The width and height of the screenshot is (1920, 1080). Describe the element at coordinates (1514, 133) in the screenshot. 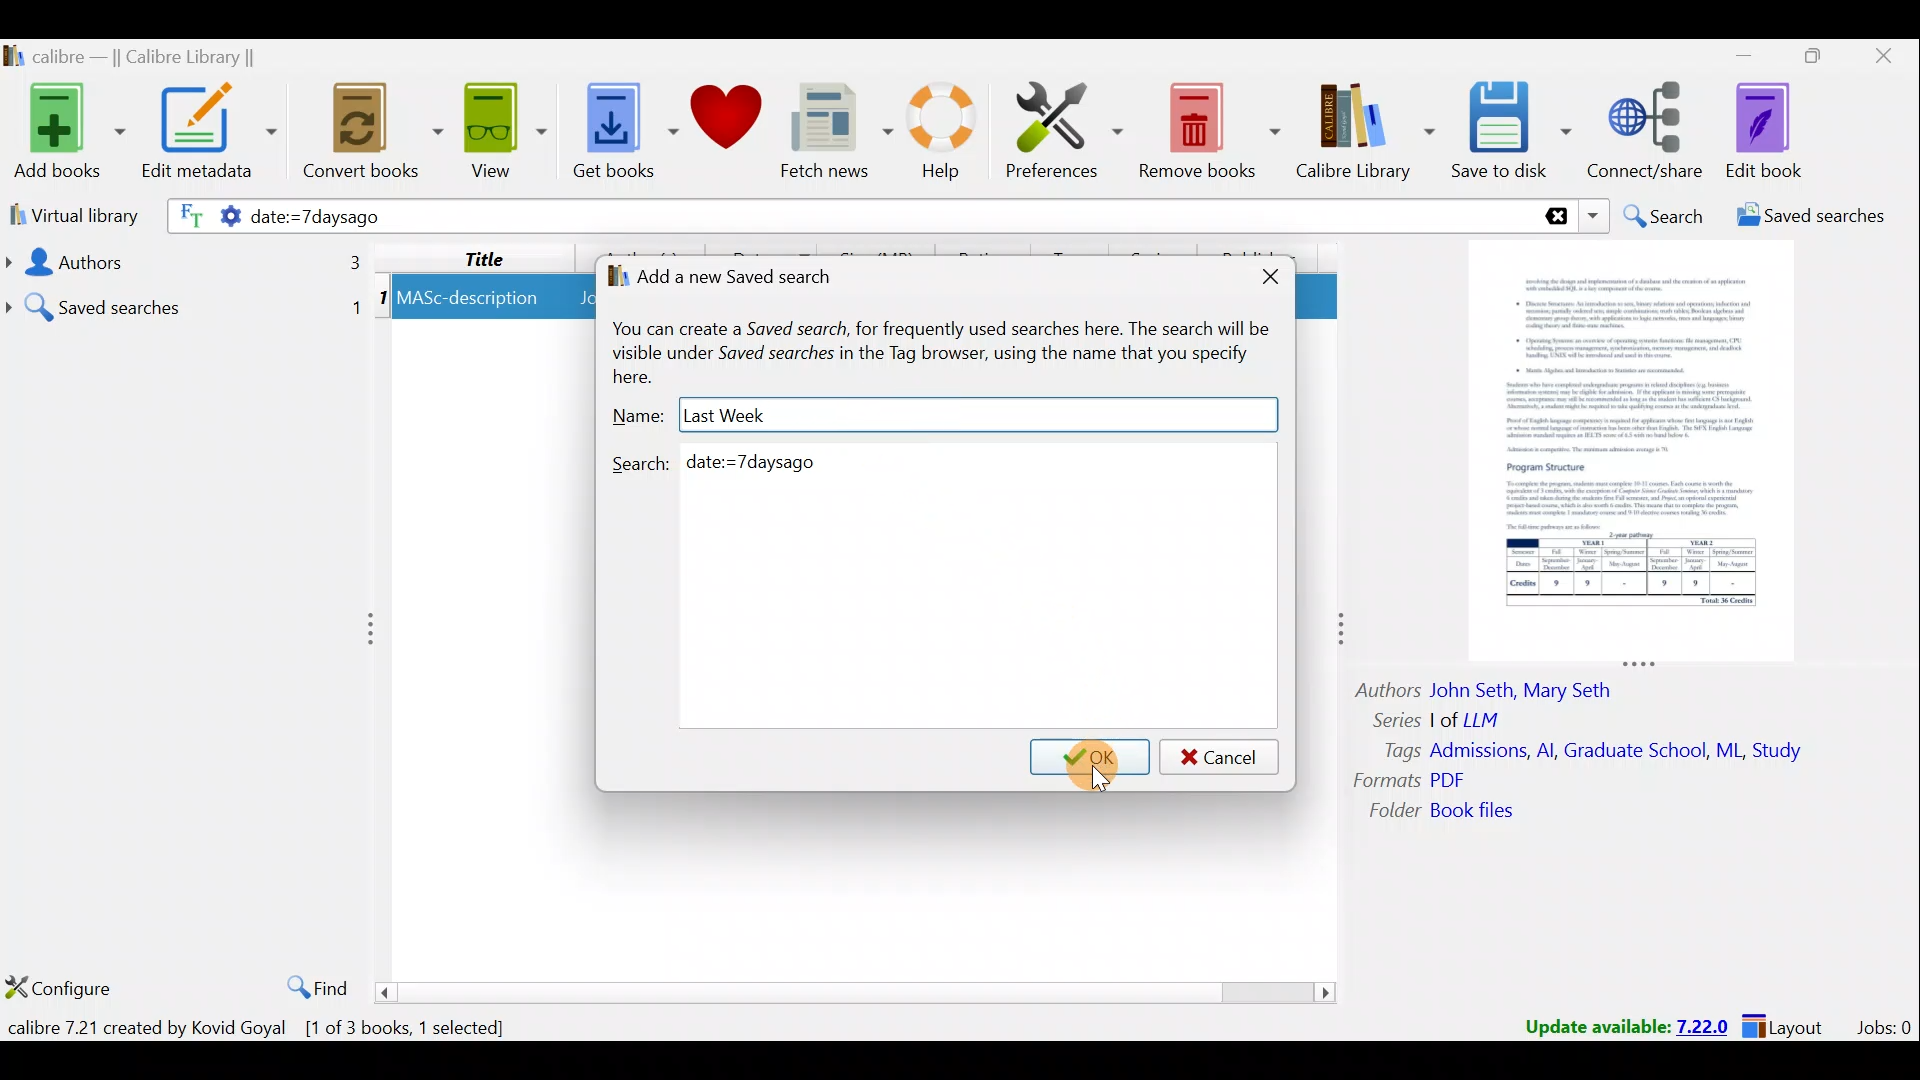

I see `Save to disk` at that location.